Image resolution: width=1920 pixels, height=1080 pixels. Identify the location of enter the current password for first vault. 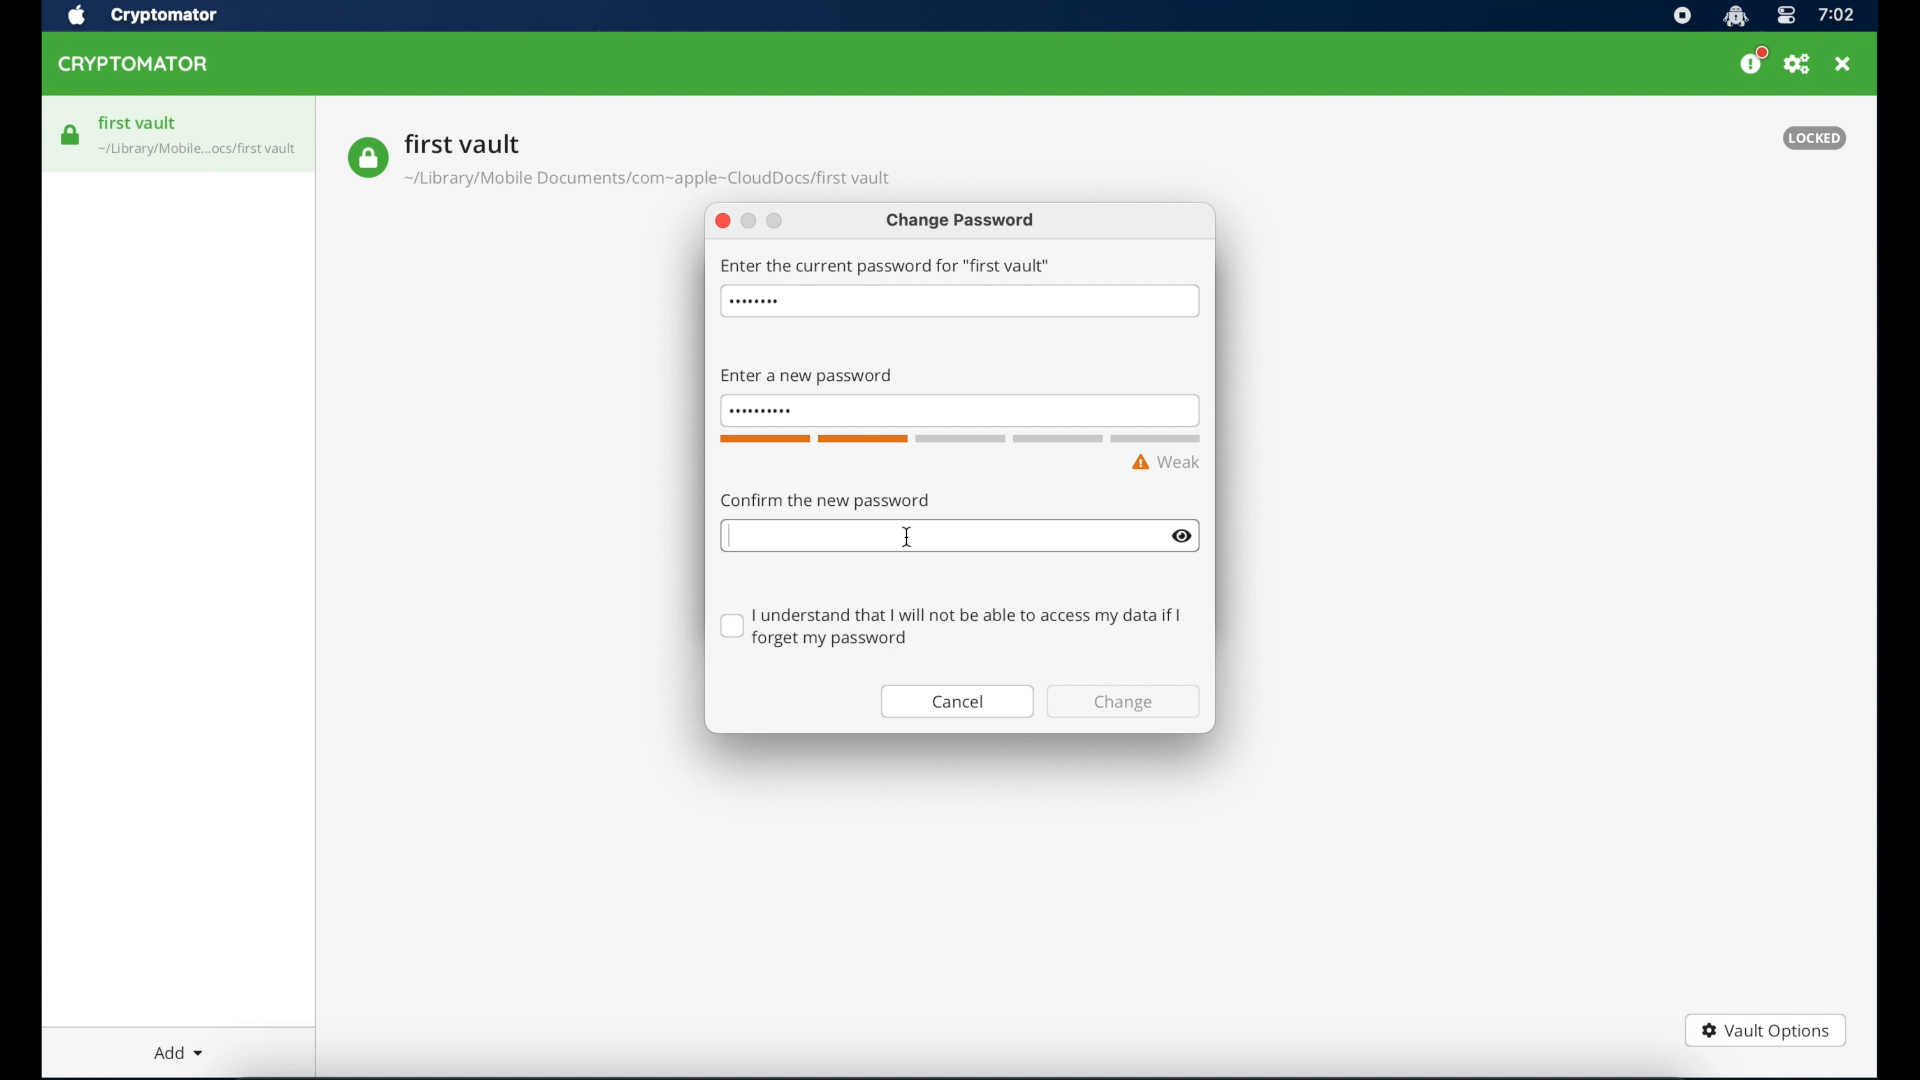
(885, 265).